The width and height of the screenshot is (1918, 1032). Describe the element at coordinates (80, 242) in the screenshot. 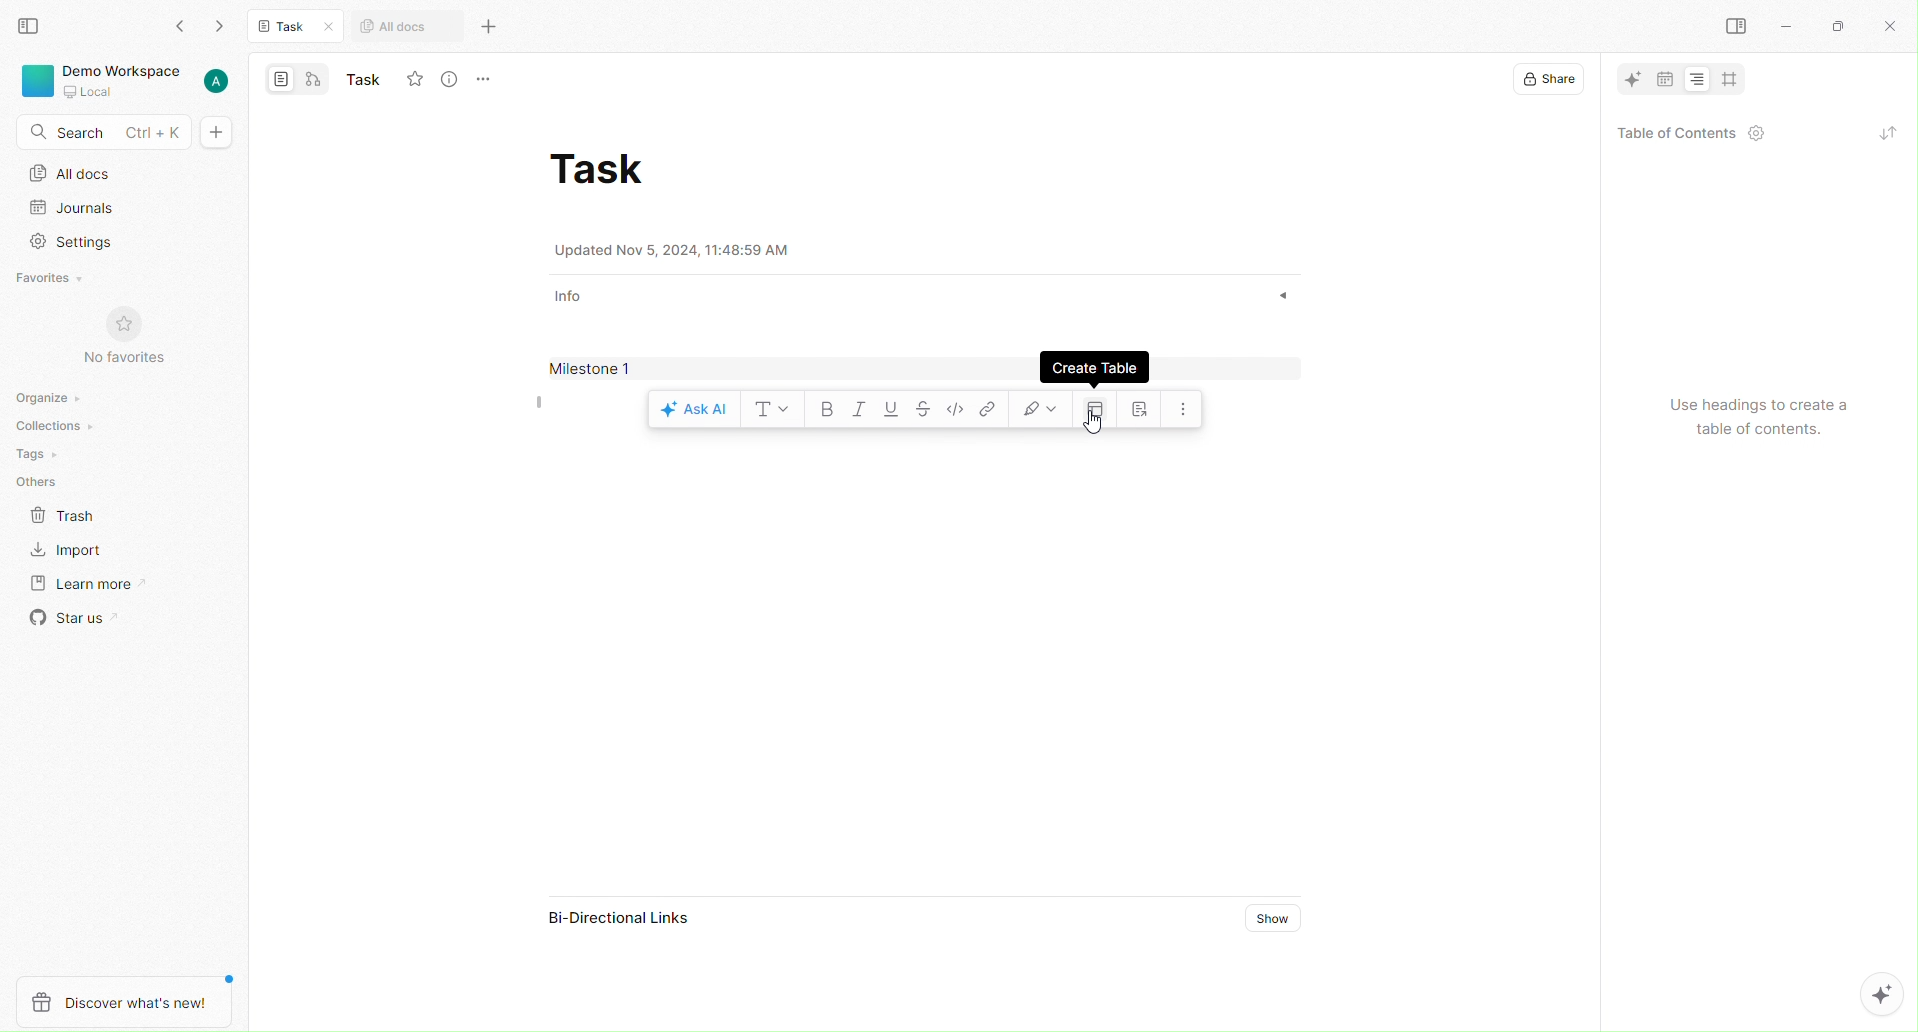

I see `Settings` at that location.